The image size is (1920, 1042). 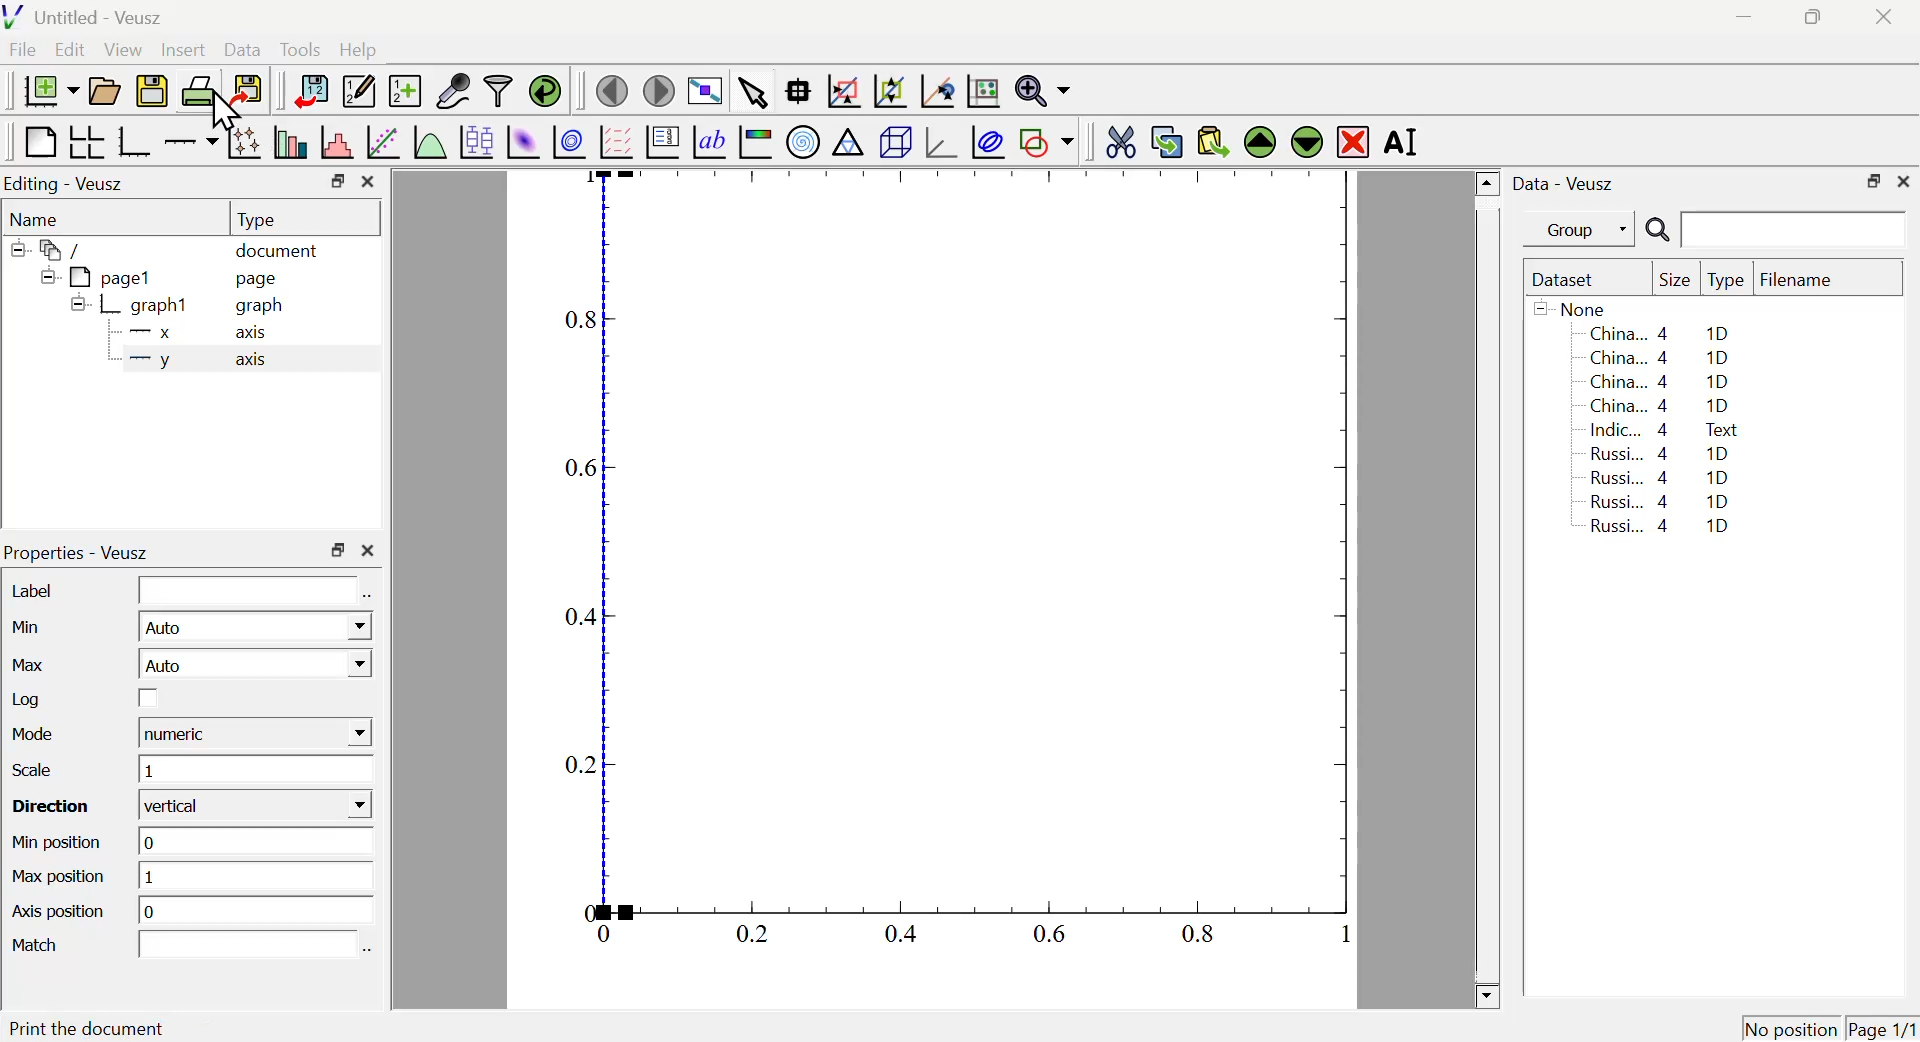 I want to click on Restore Down, so click(x=1810, y=17).